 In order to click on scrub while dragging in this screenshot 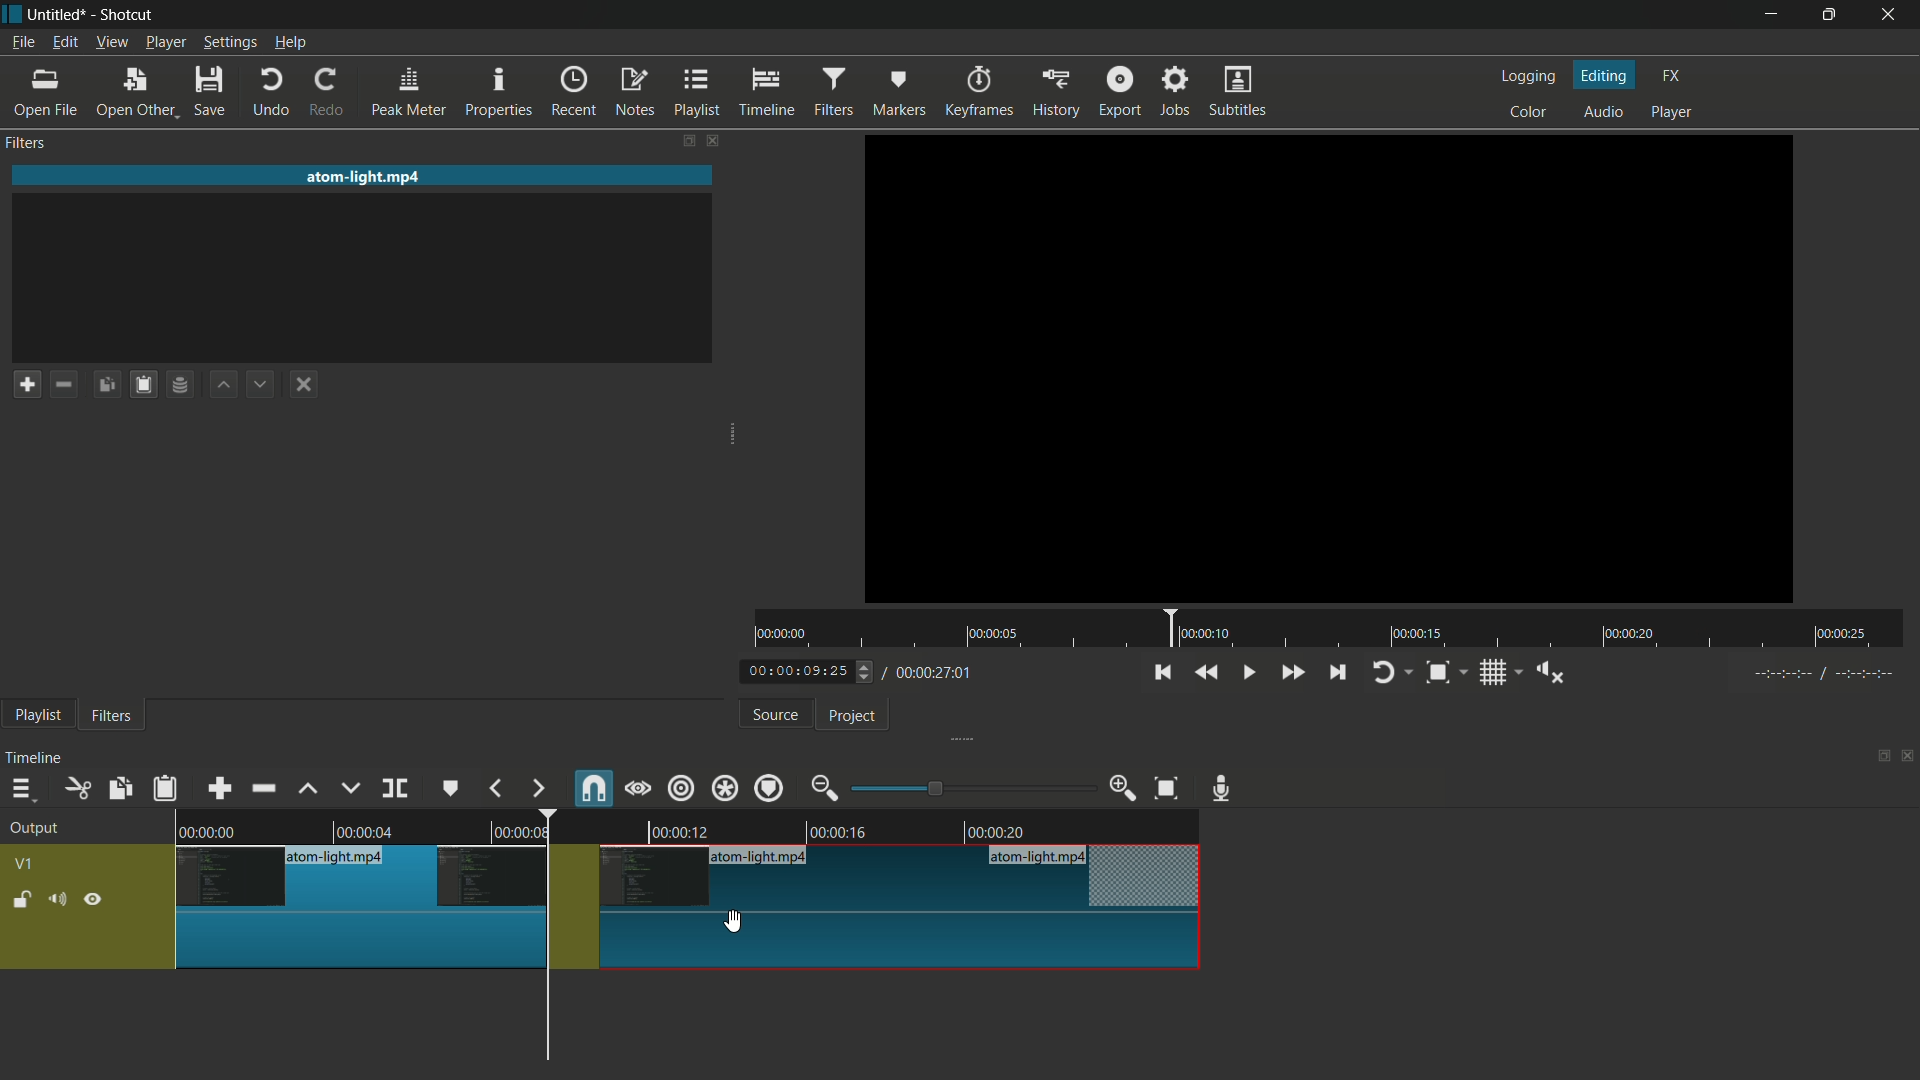, I will do `click(638, 788)`.